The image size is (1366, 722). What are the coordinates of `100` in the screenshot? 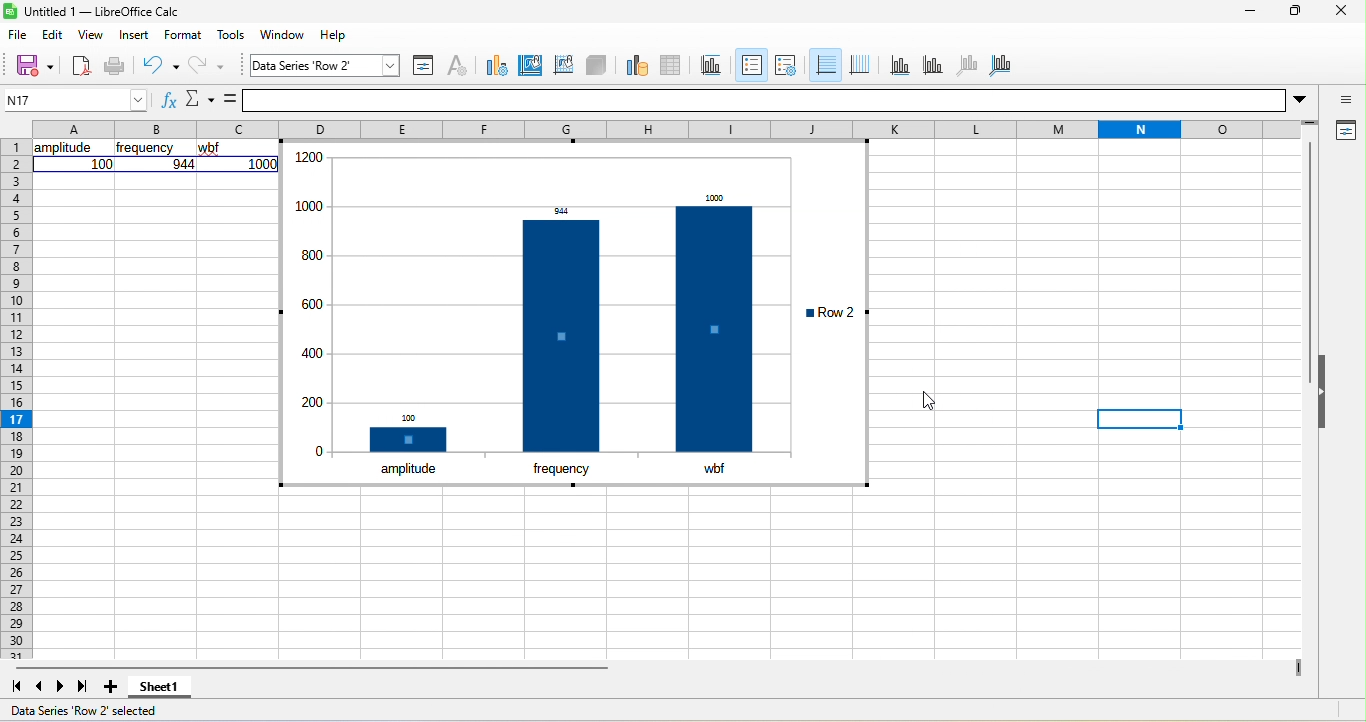 It's located at (102, 164).